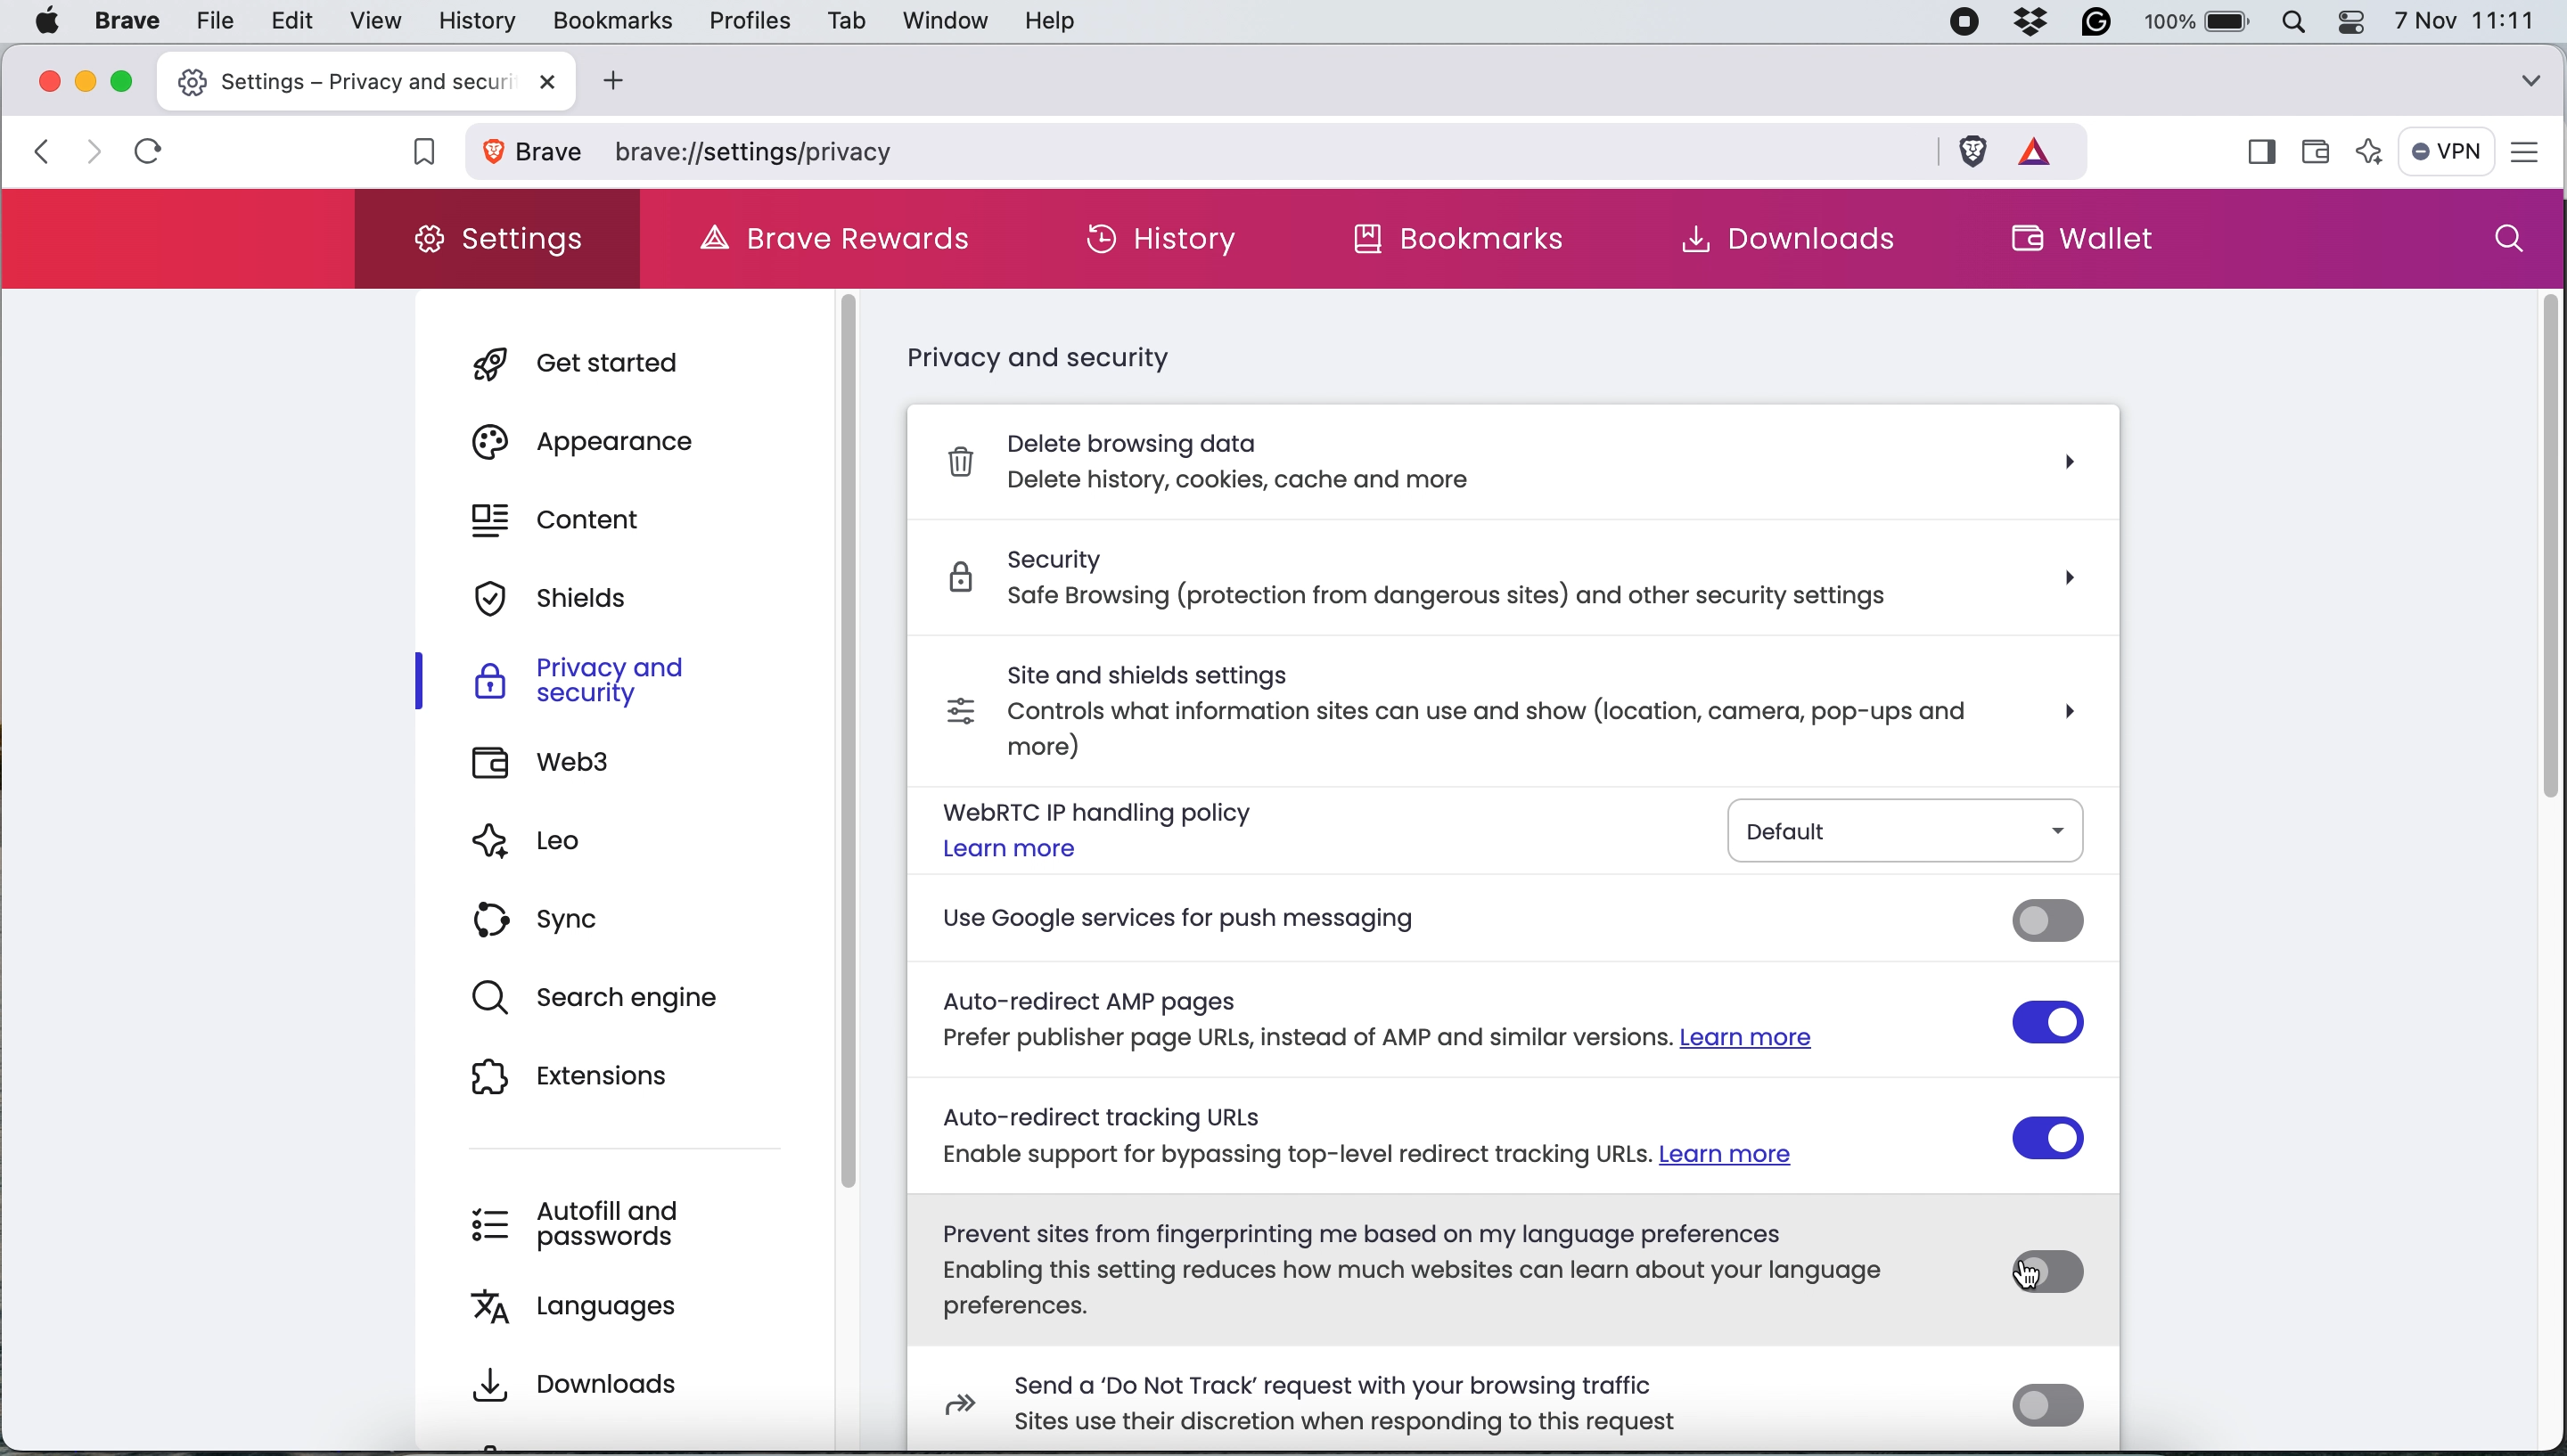 The height and width of the screenshot is (1456, 2567). Describe the element at coordinates (606, 361) in the screenshot. I see `get started` at that location.